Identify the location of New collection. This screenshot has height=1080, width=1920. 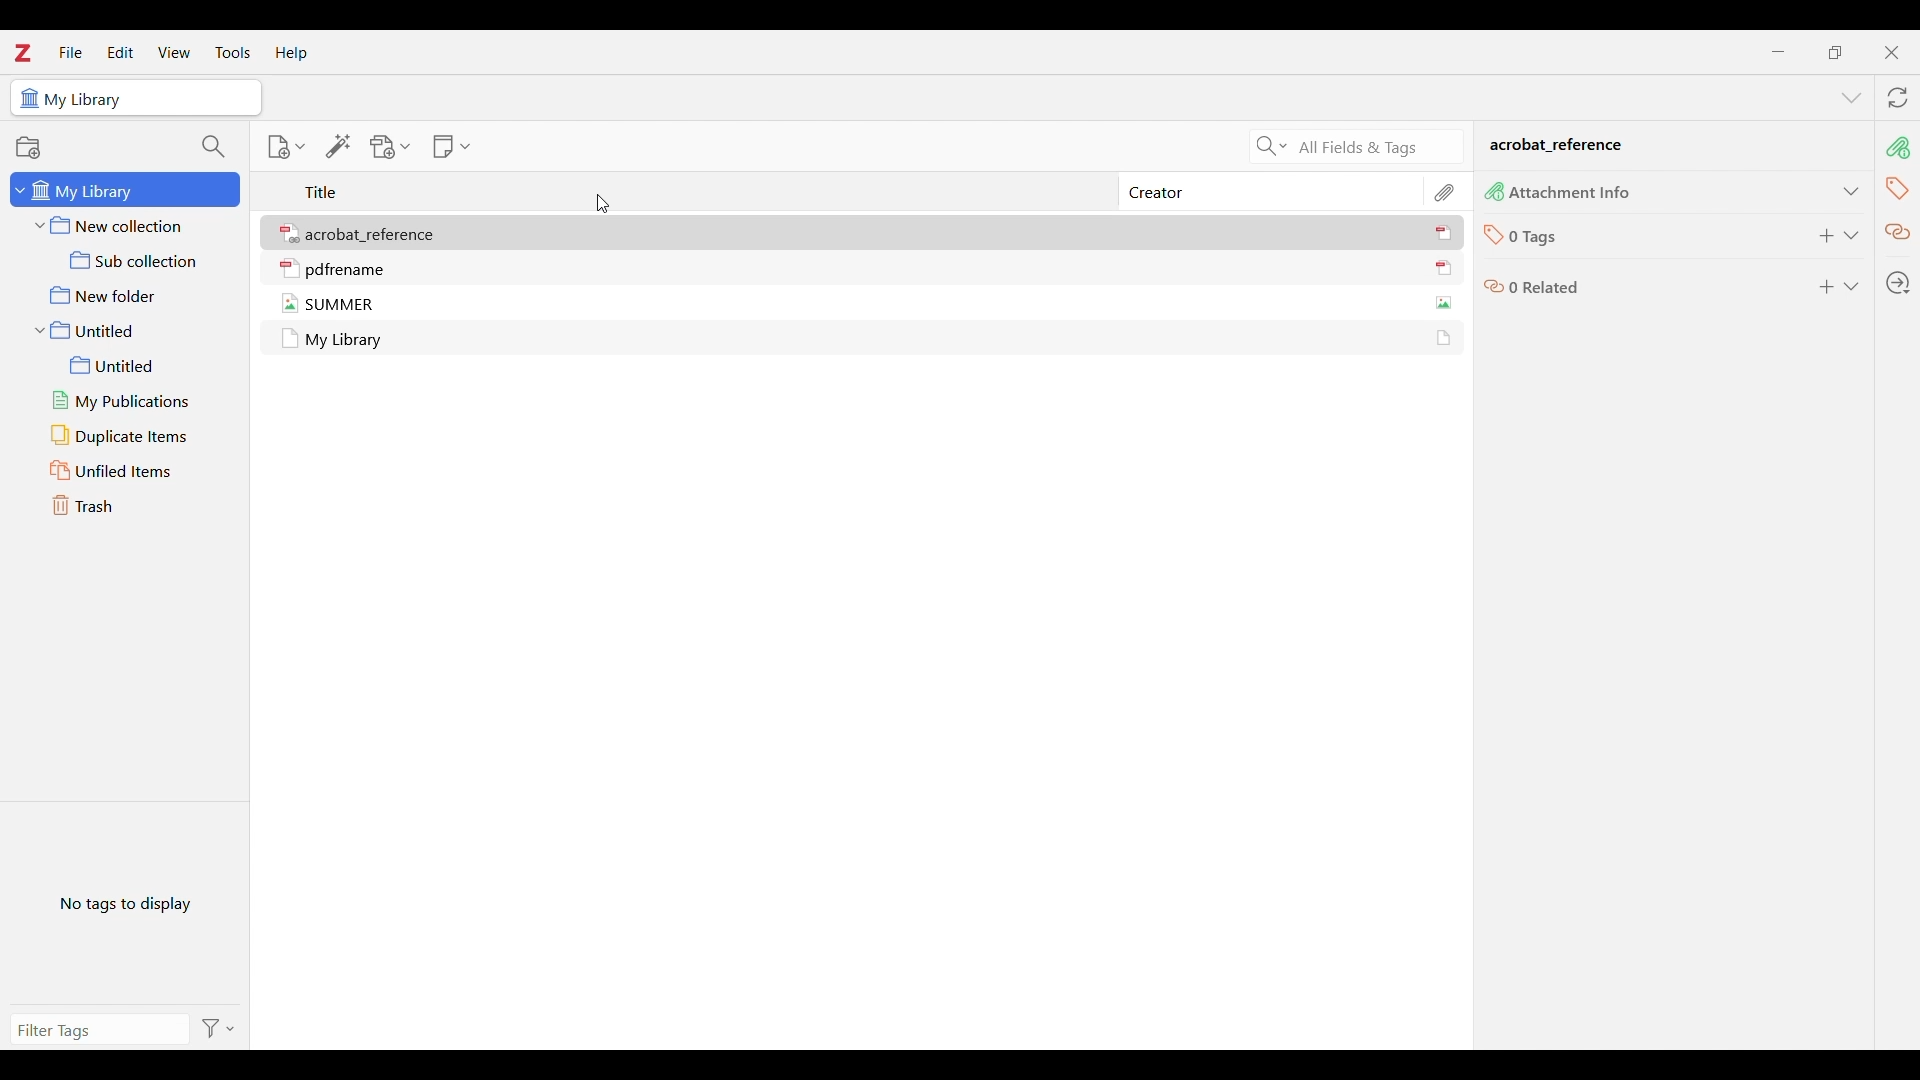
(127, 225).